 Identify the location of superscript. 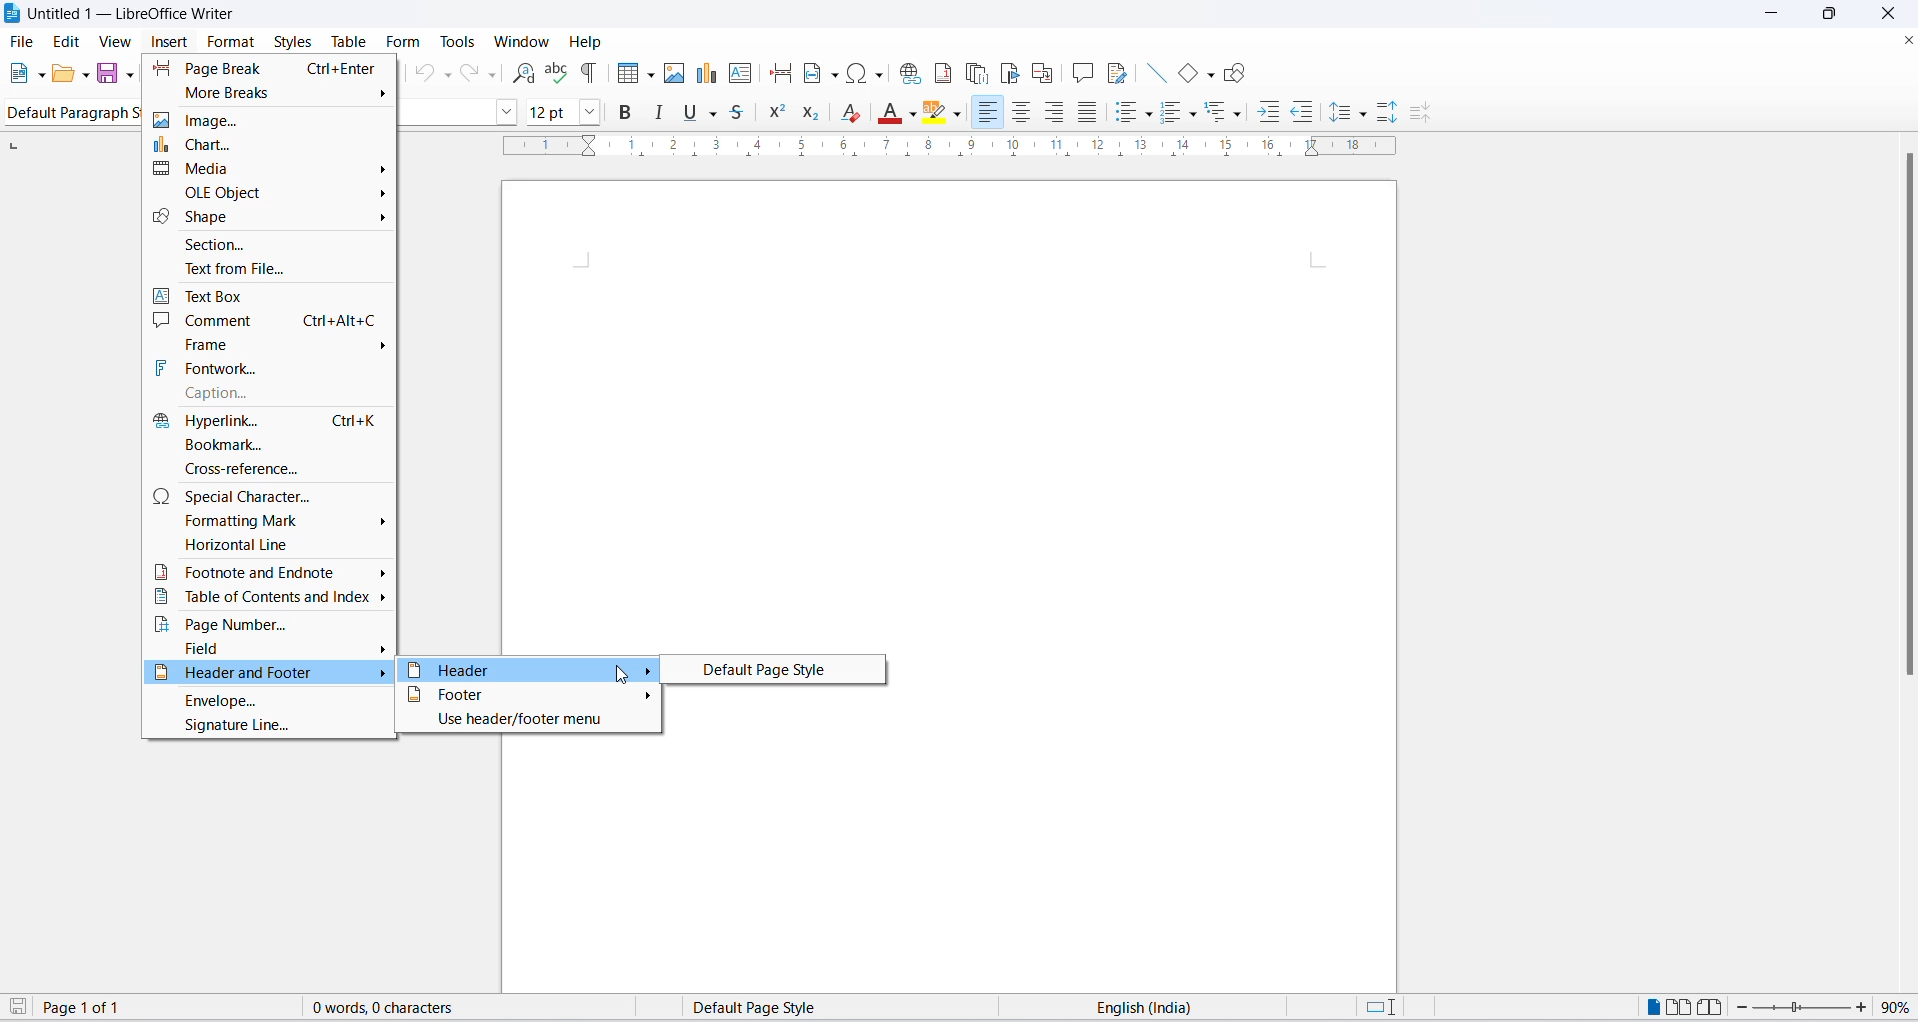
(780, 114).